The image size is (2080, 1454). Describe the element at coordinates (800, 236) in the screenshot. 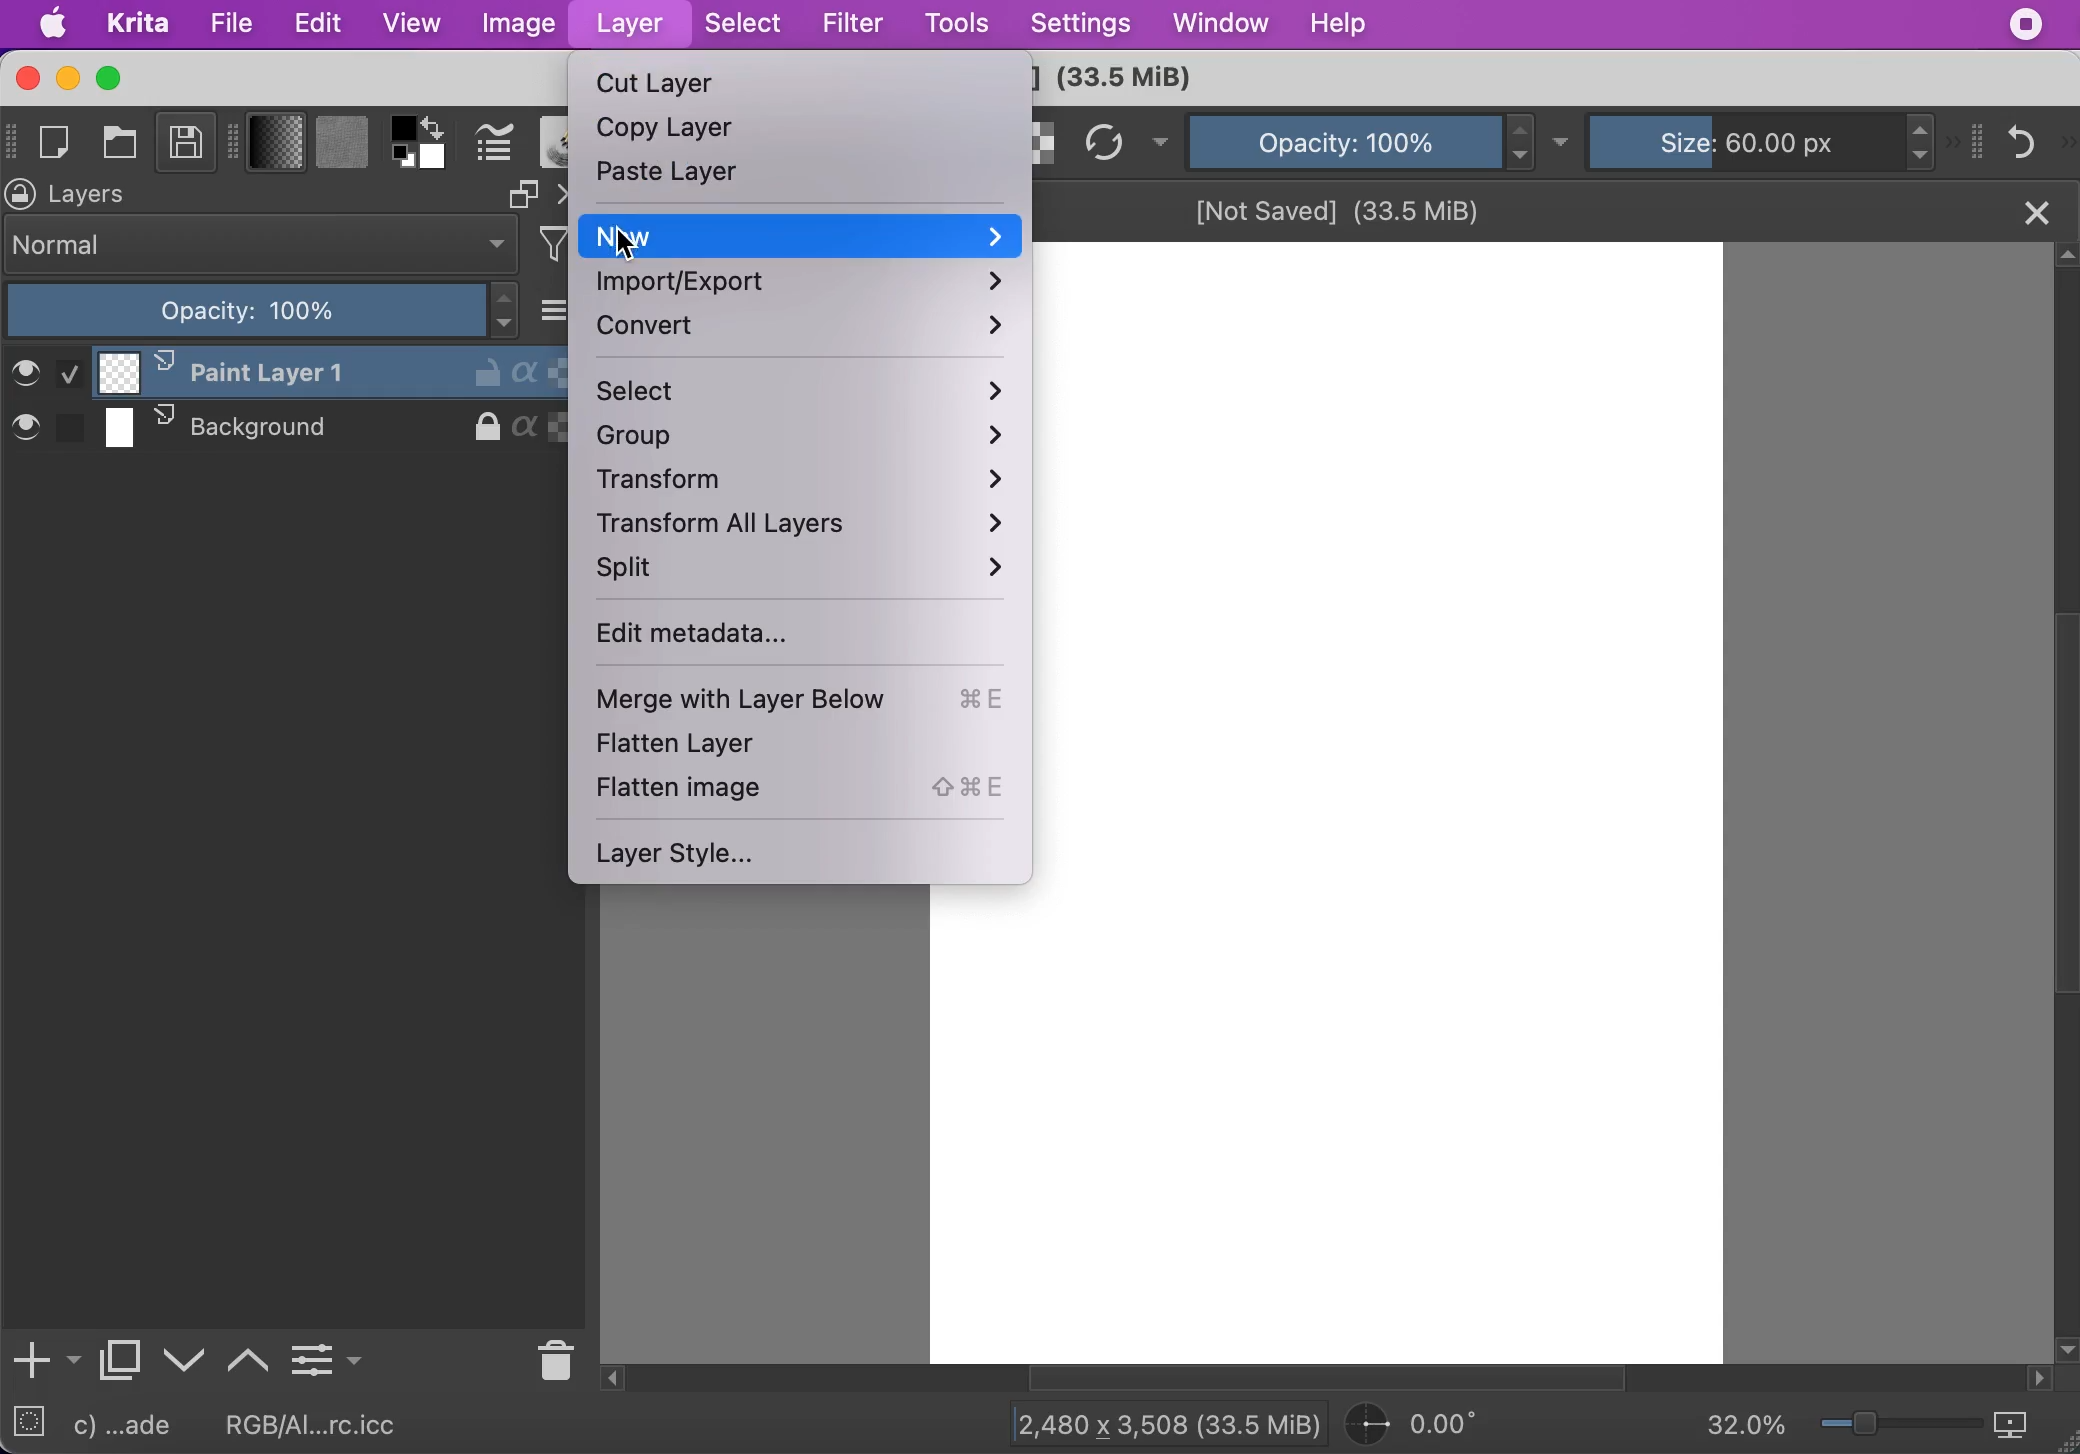

I see `new` at that location.